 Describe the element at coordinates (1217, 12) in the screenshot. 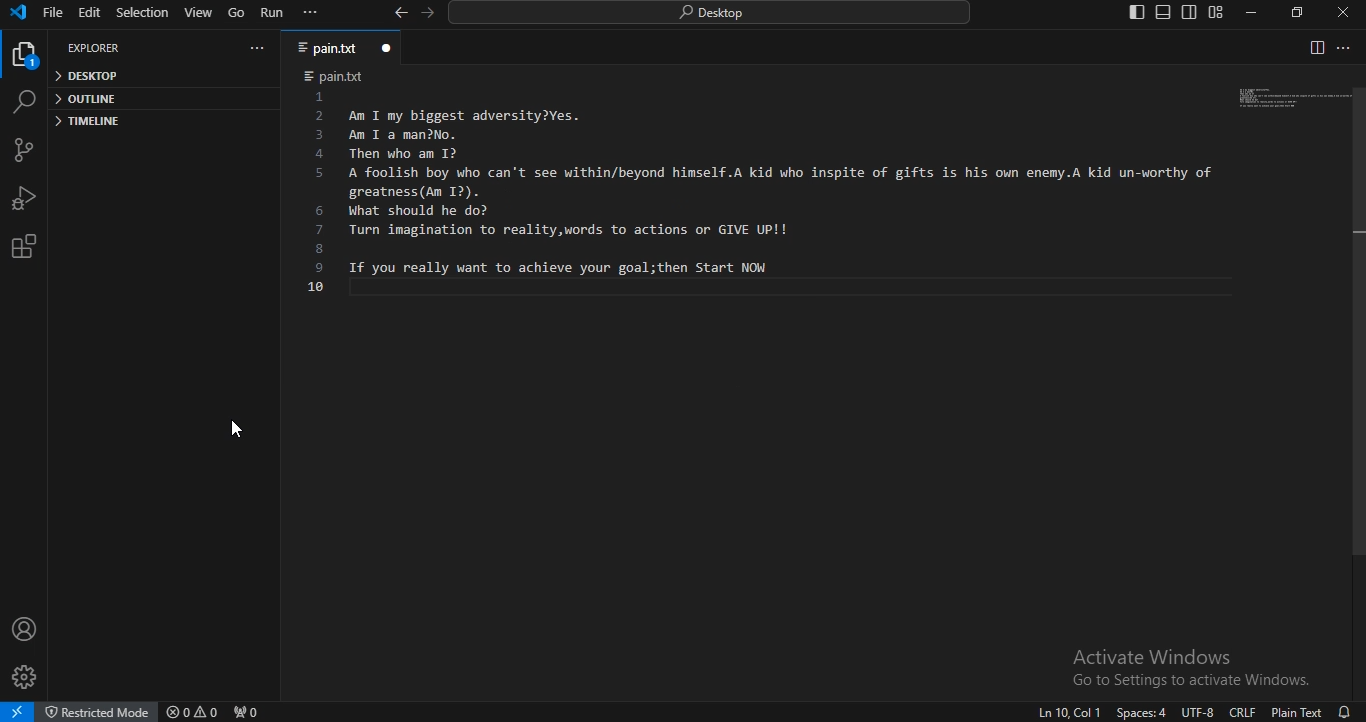

I see `customize layout` at that location.